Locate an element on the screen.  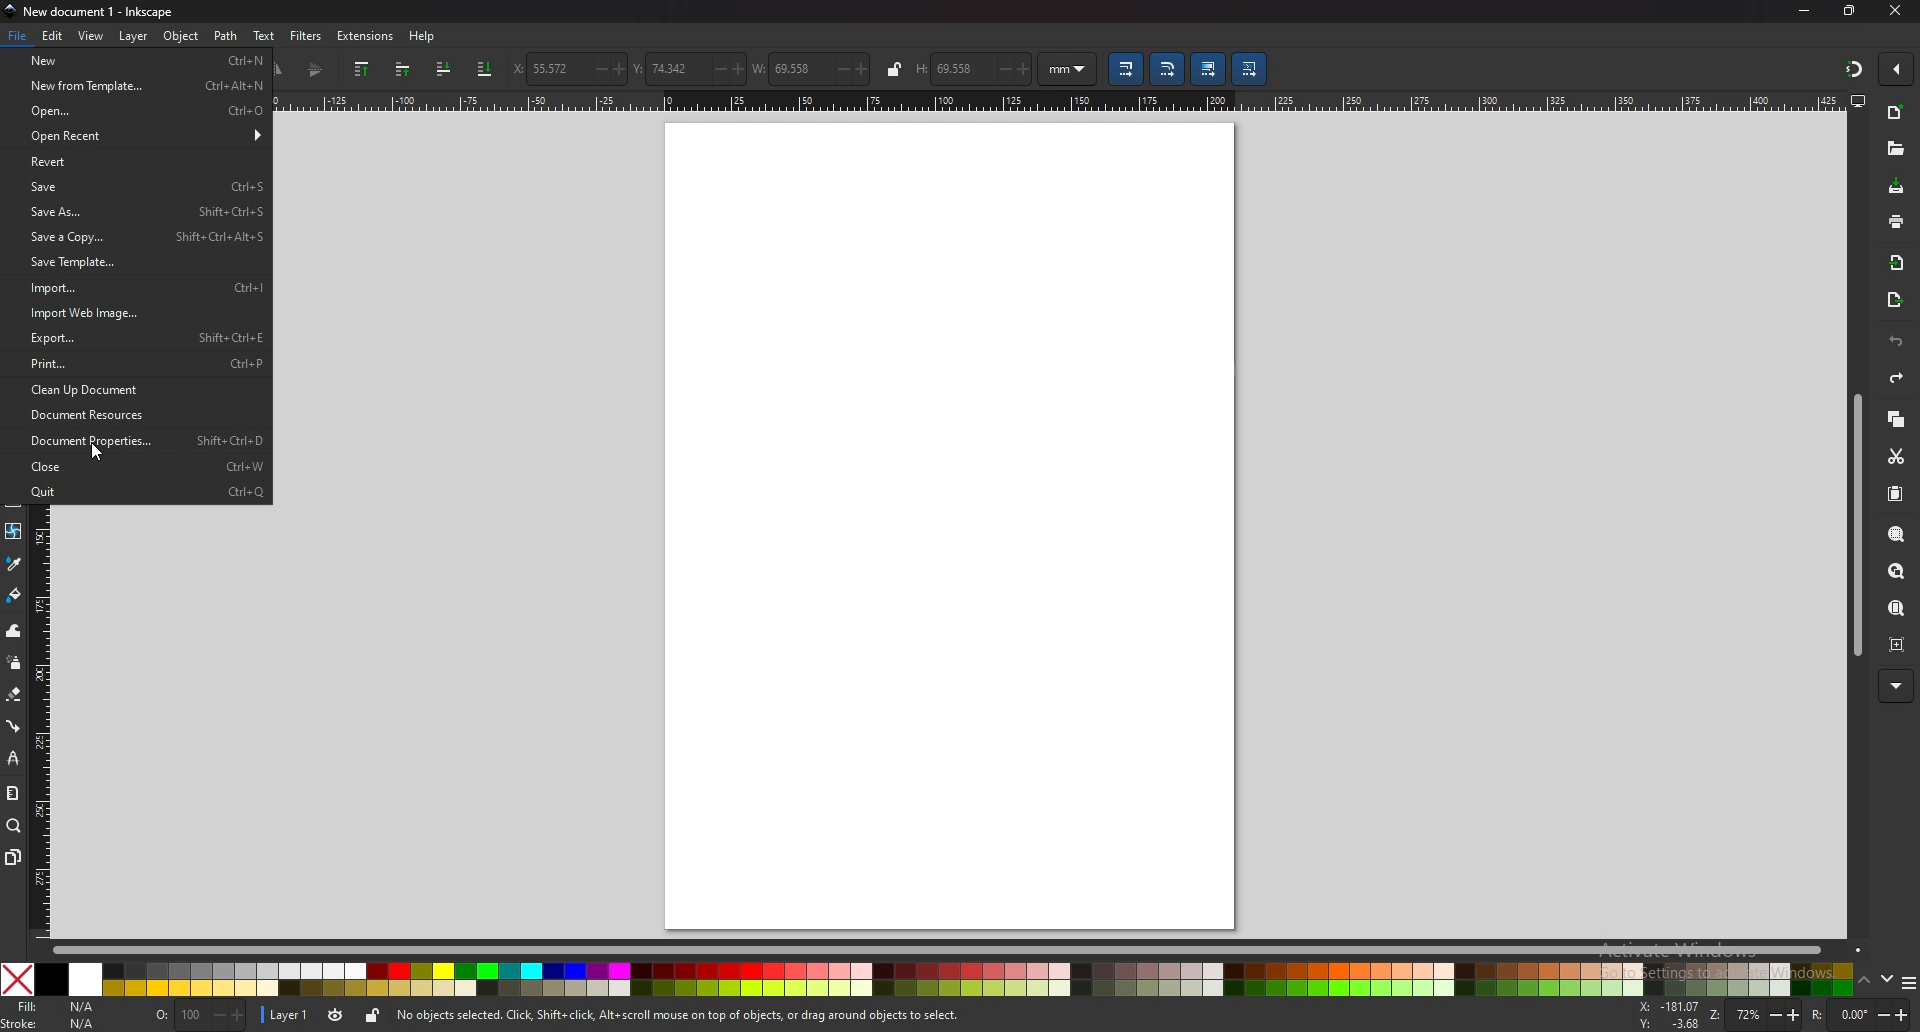
lock is located at coordinates (895, 69).